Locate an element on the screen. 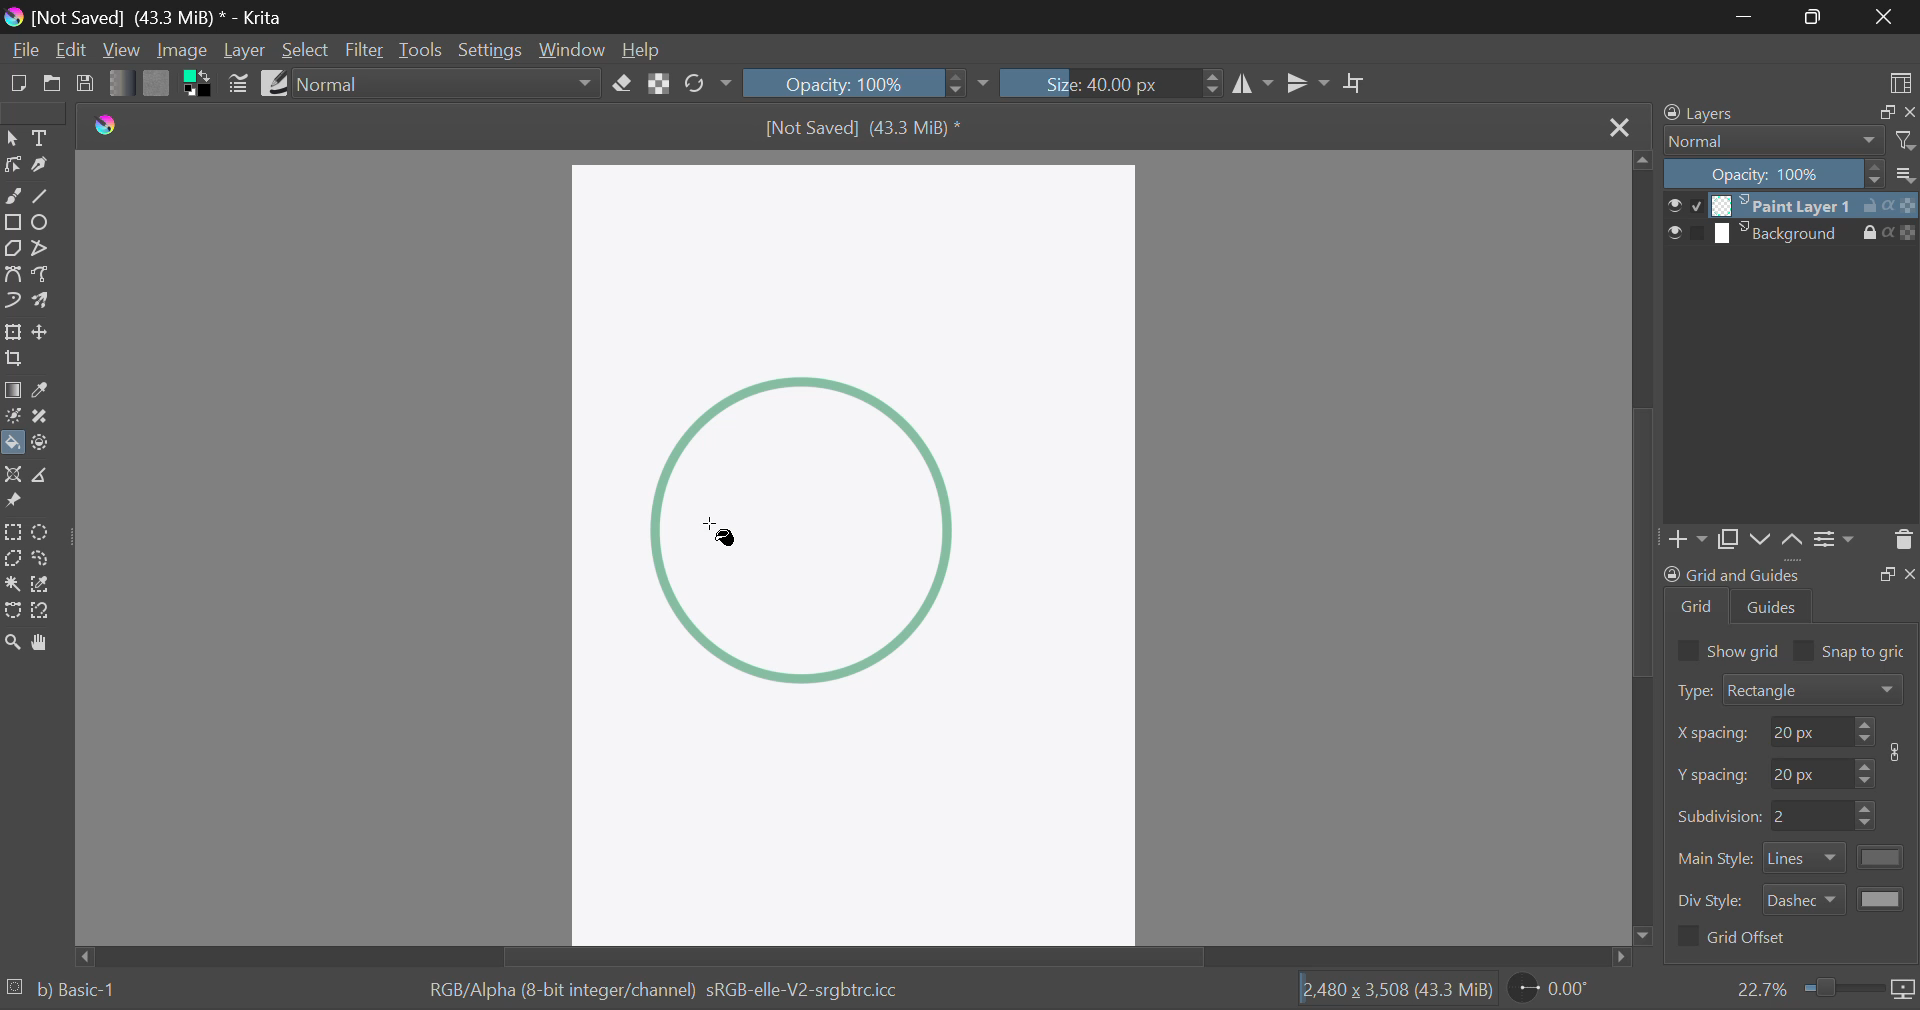 This screenshot has height=1010, width=1920. Freehand Selection is located at coordinates (42, 561).